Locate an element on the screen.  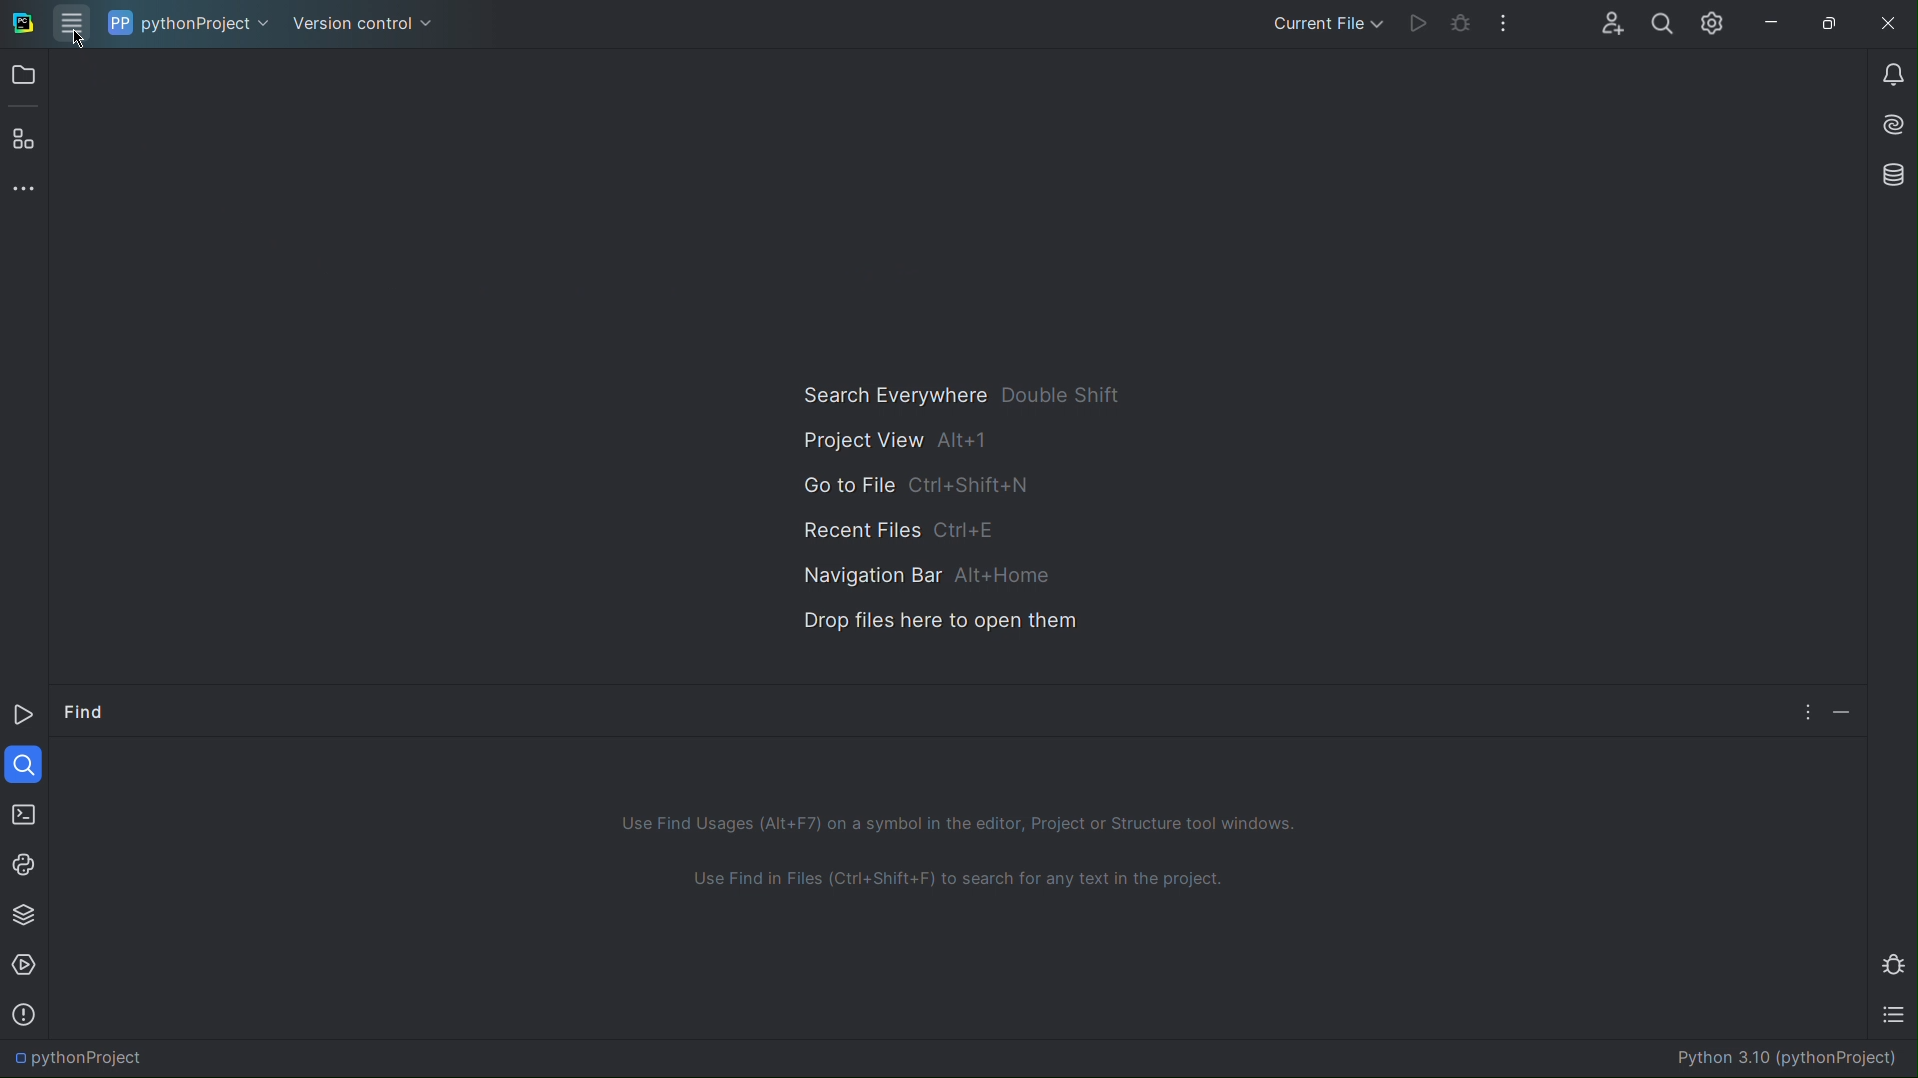
pythonProject is located at coordinates (191, 23).